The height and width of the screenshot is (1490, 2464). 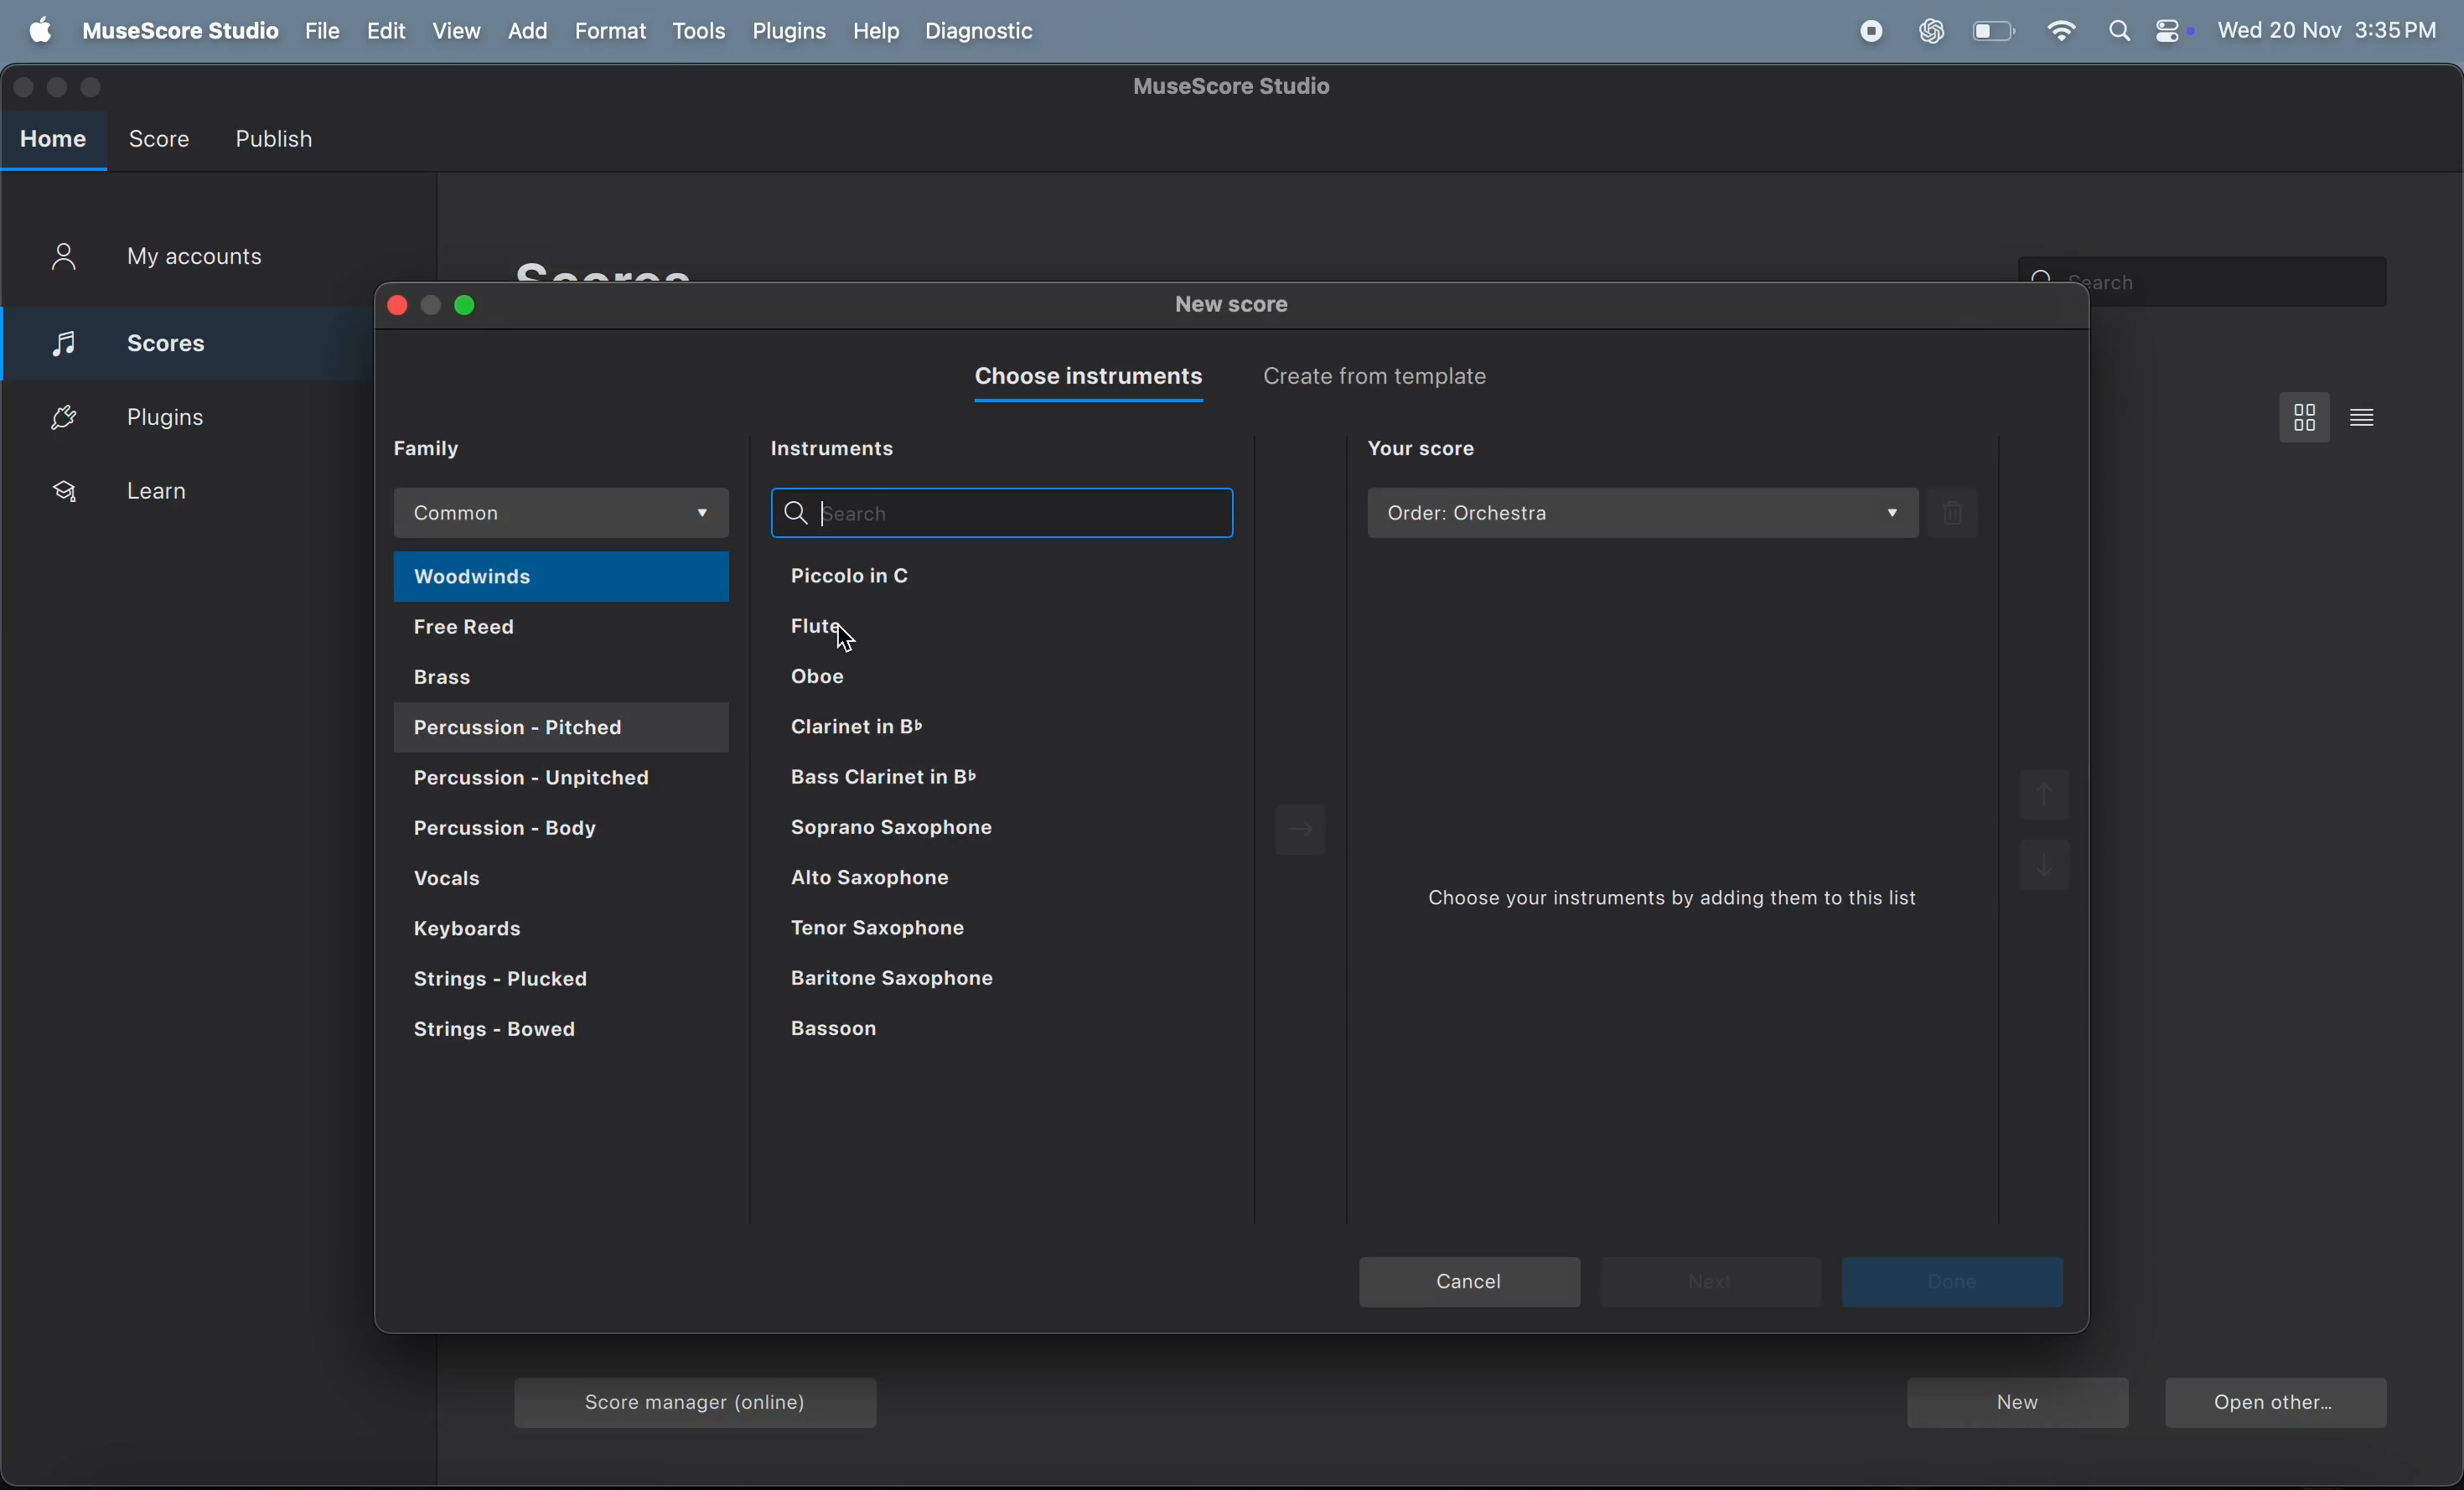 What do you see at coordinates (392, 308) in the screenshot?
I see `close` at bounding box center [392, 308].